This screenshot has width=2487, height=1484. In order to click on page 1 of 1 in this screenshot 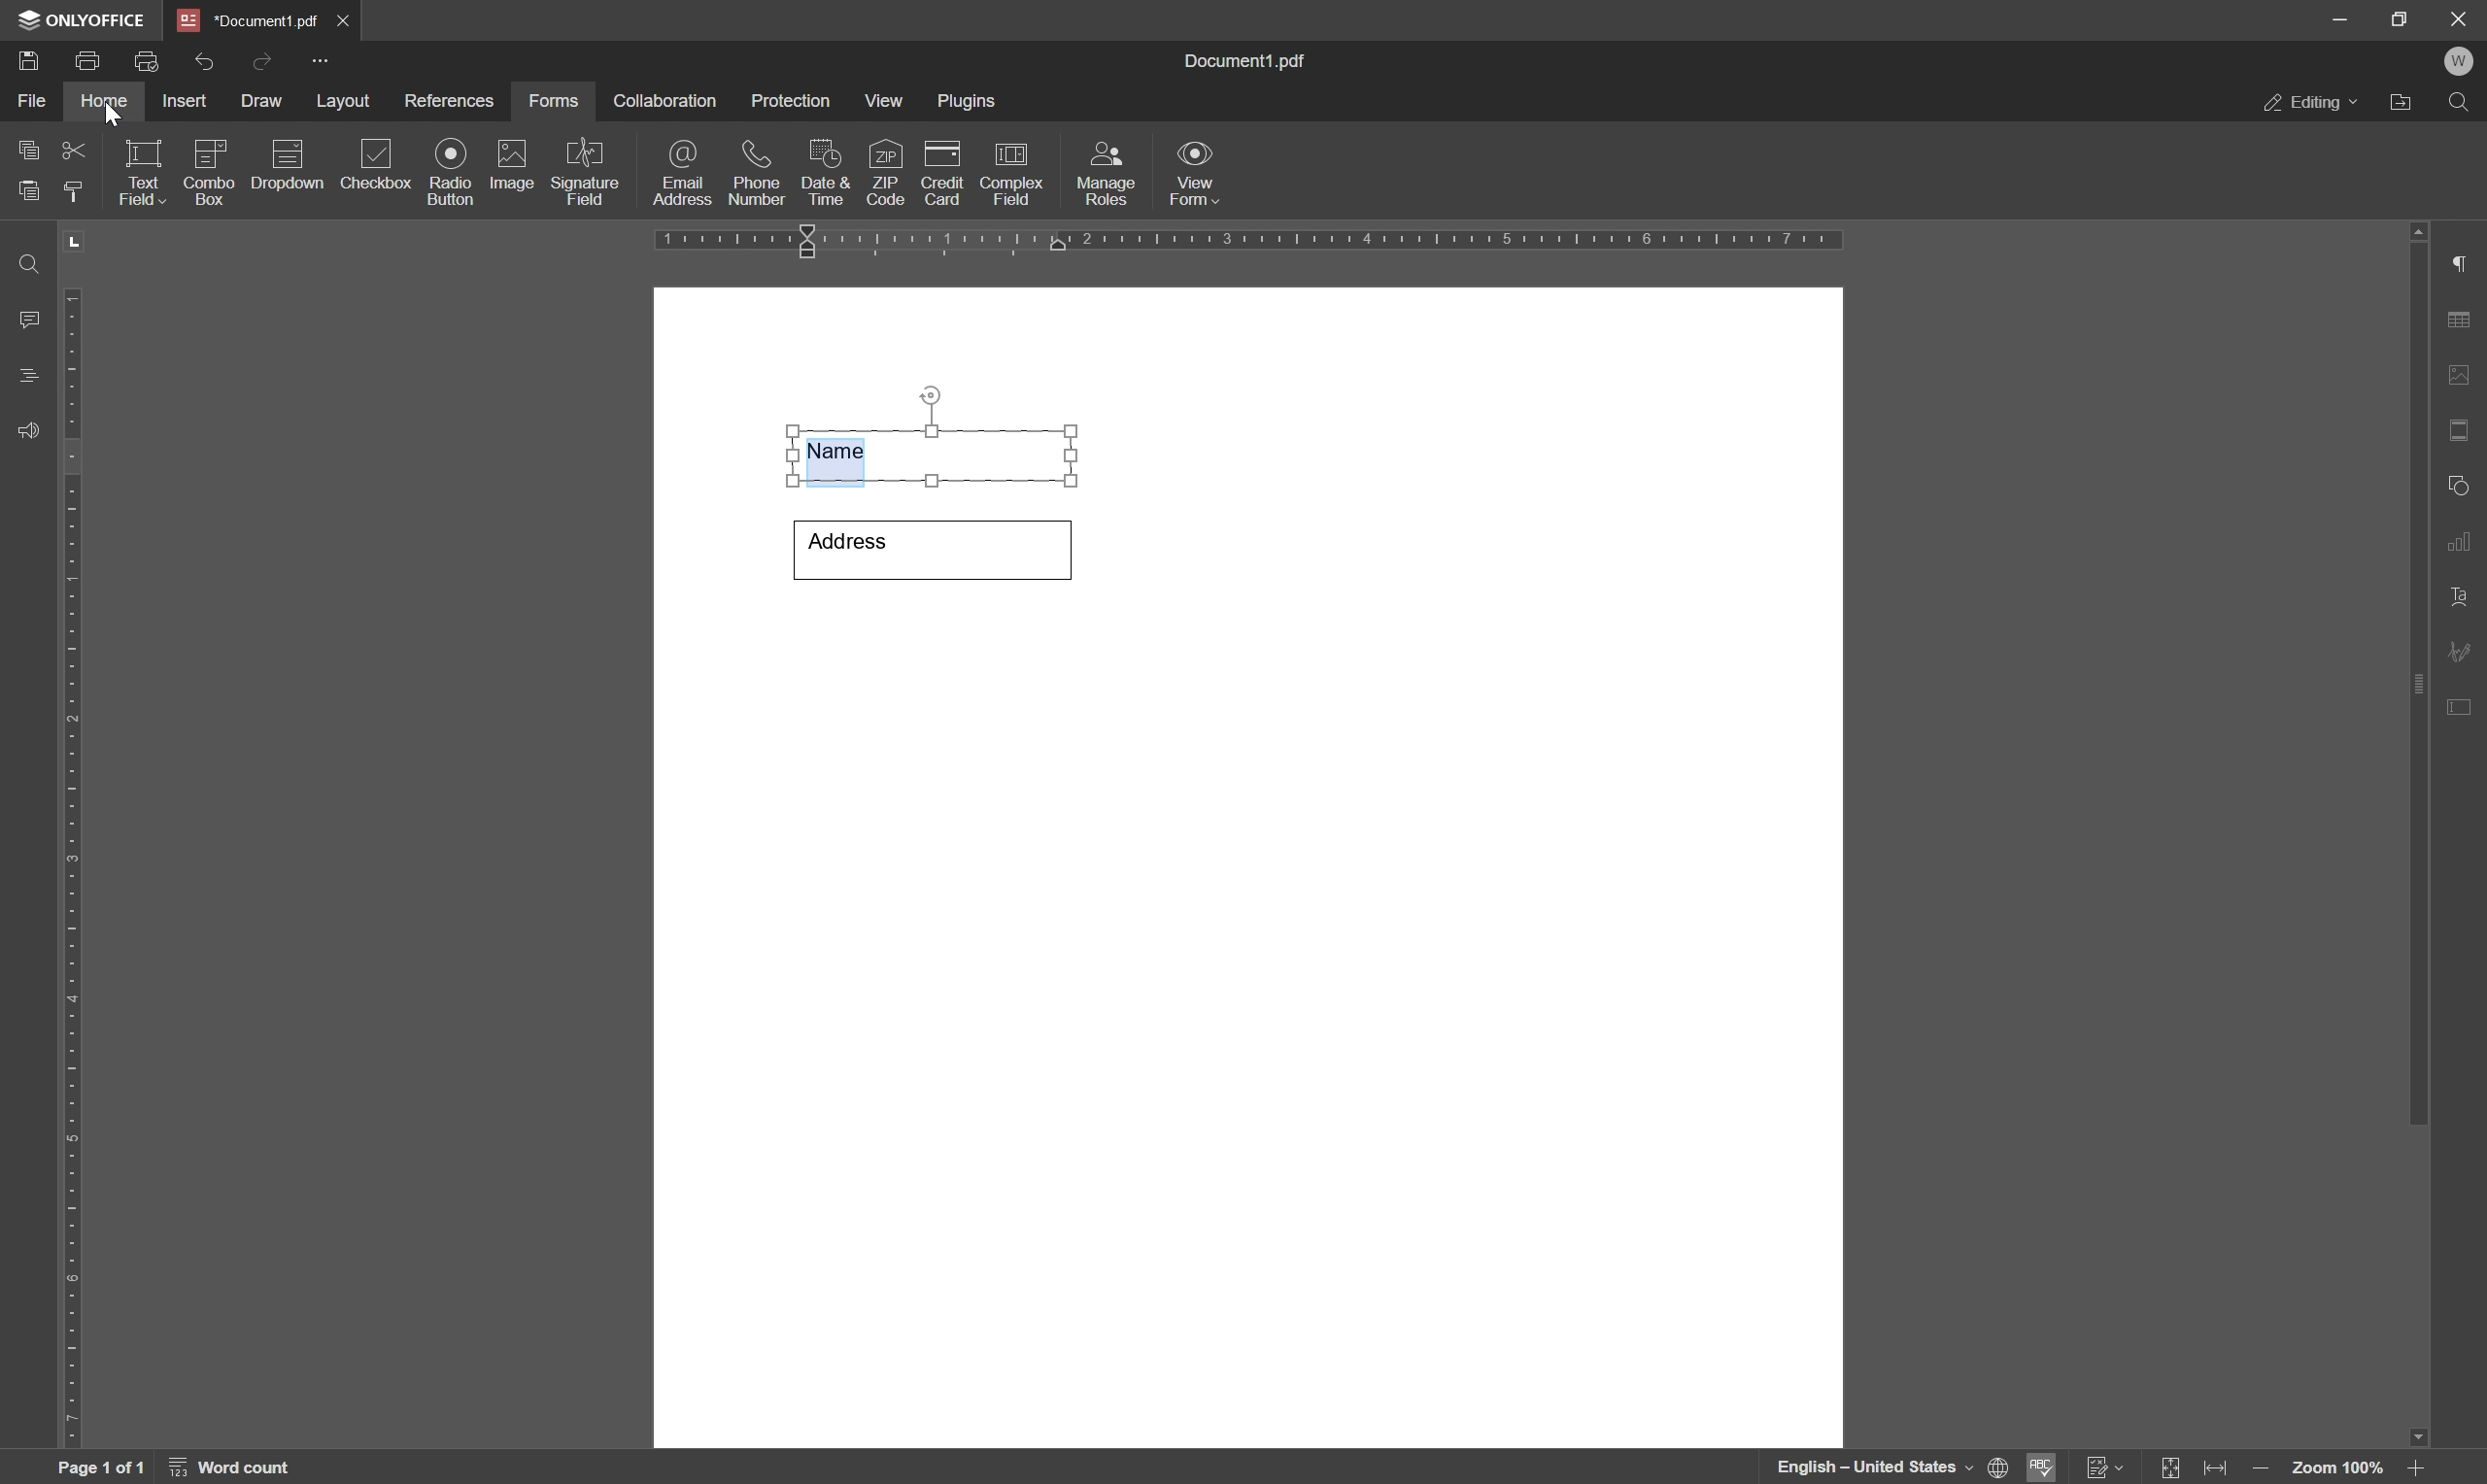, I will do `click(100, 1468)`.